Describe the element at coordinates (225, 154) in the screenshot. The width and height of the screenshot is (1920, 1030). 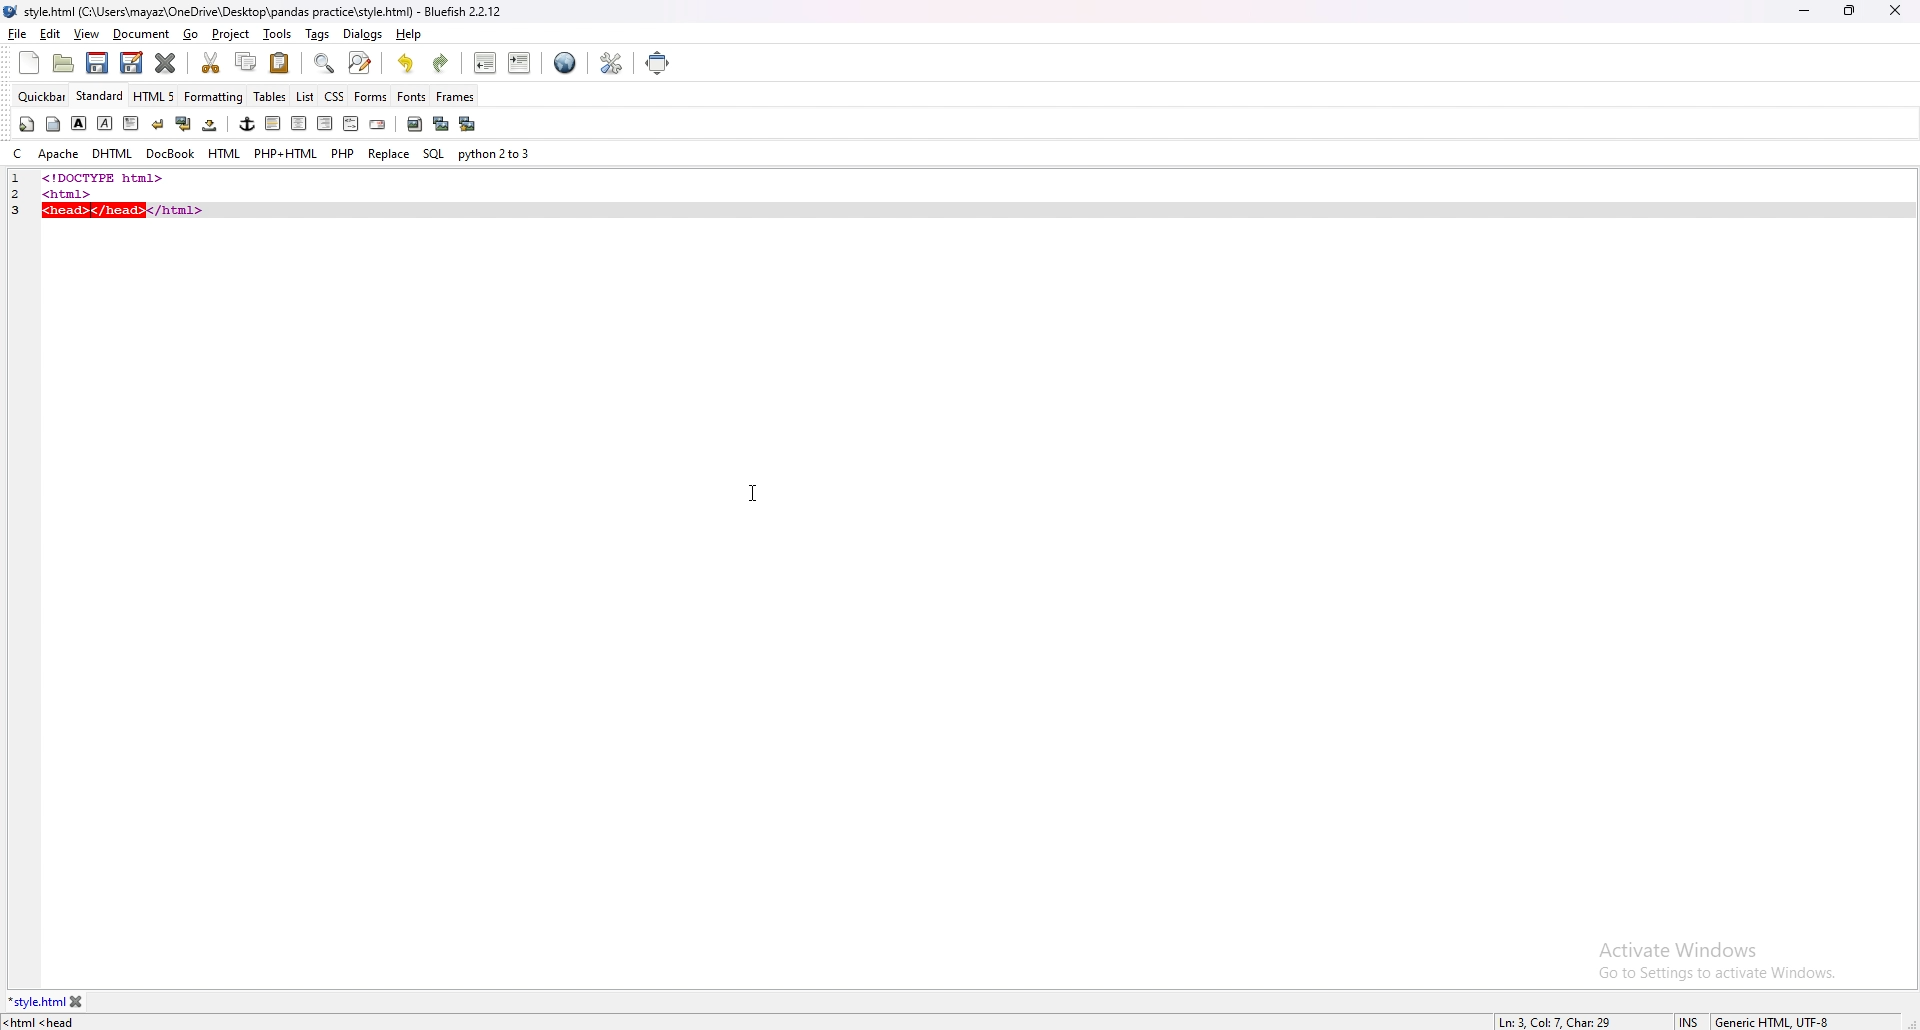
I see `html` at that location.